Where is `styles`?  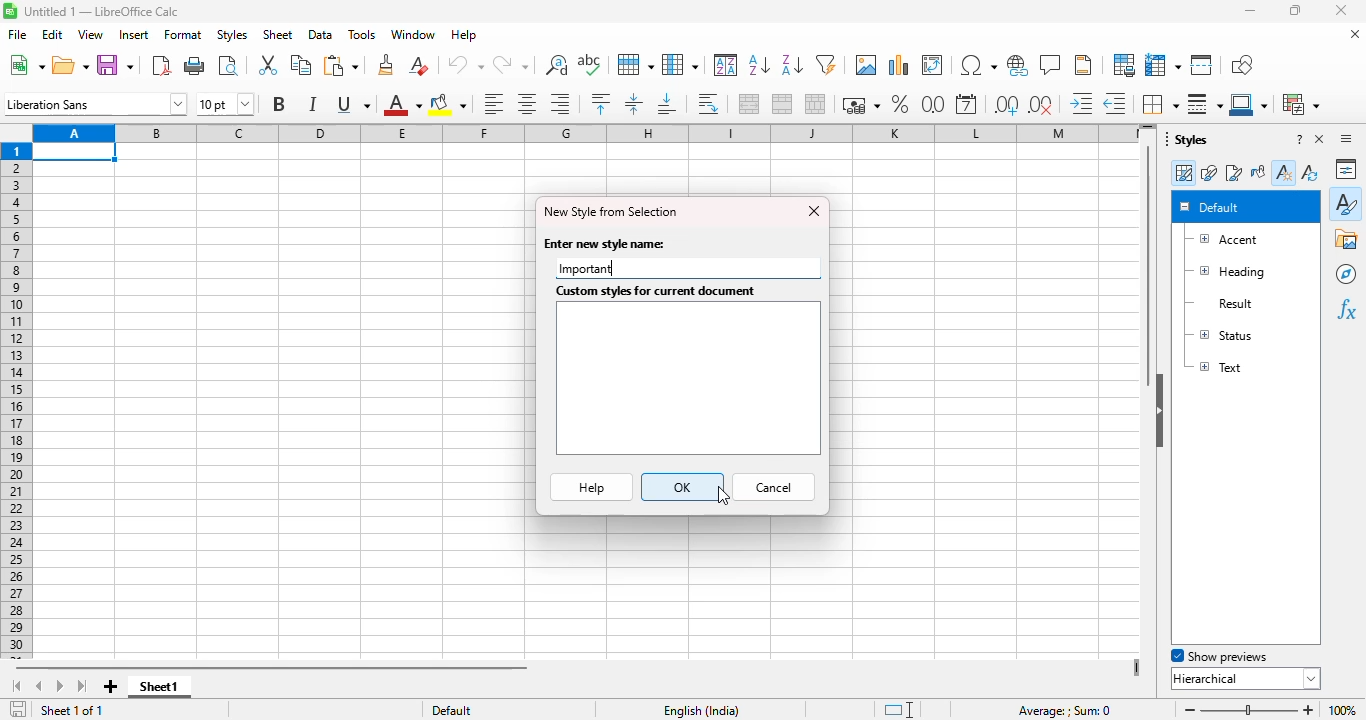
styles is located at coordinates (231, 35).